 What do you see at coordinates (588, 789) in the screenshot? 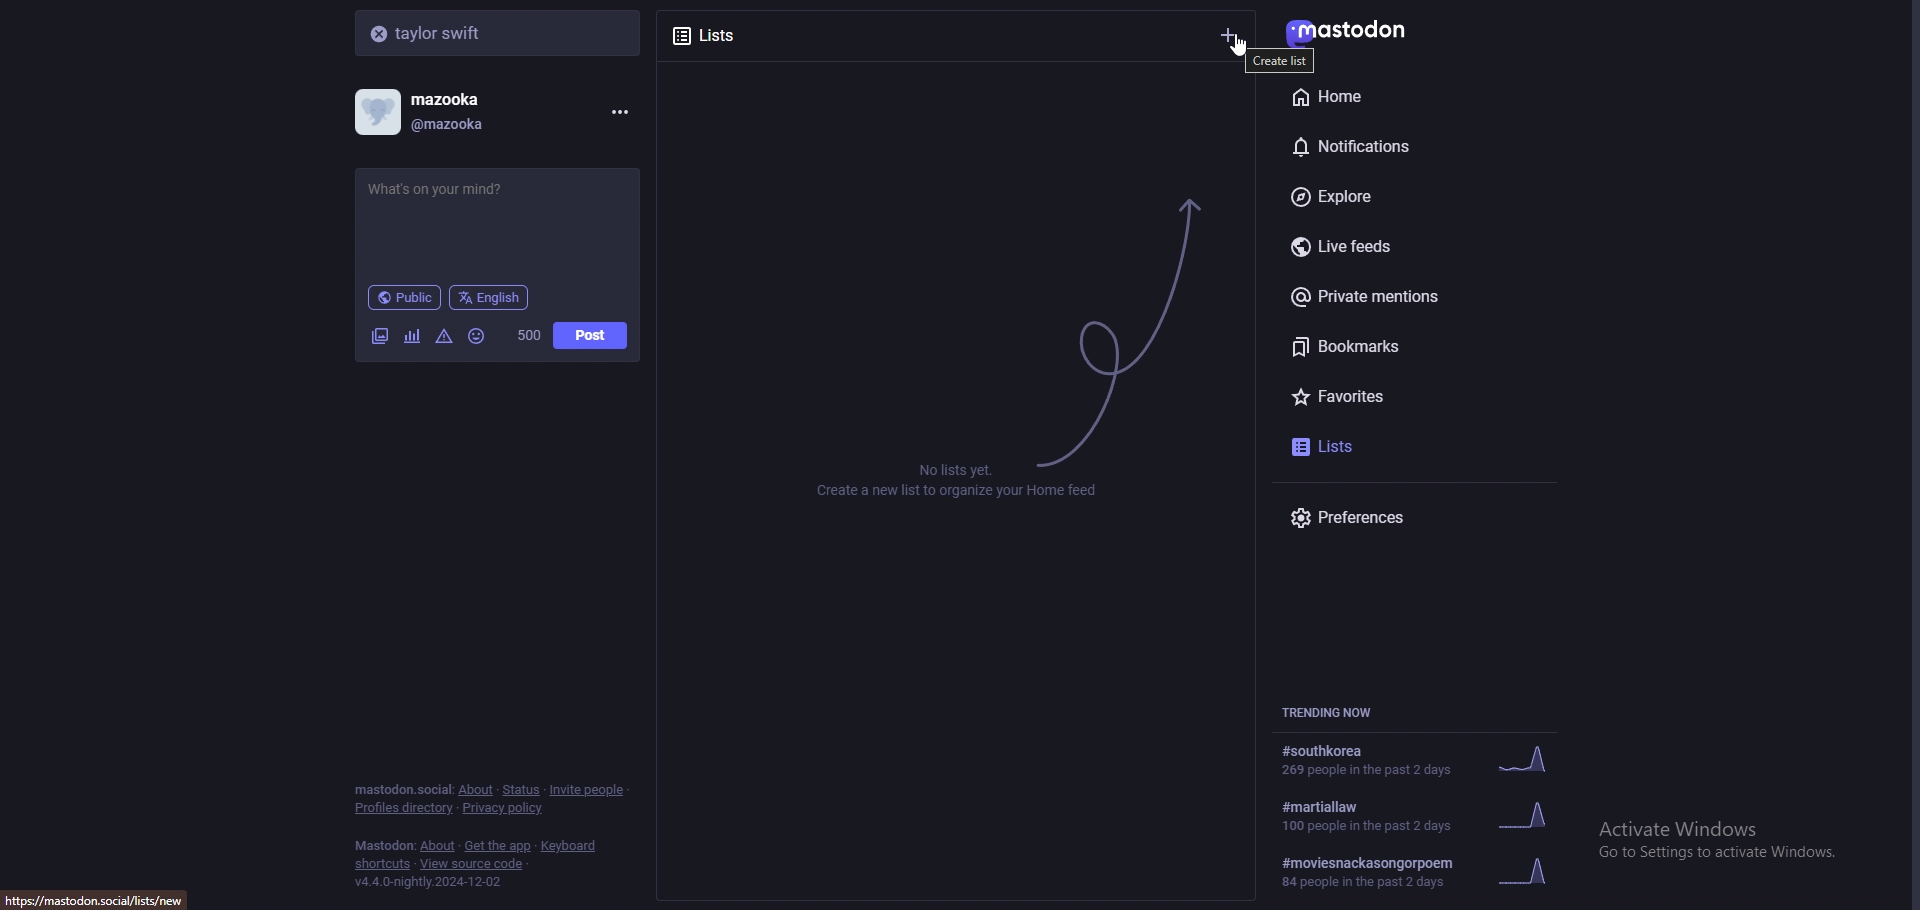
I see `invite people` at bounding box center [588, 789].